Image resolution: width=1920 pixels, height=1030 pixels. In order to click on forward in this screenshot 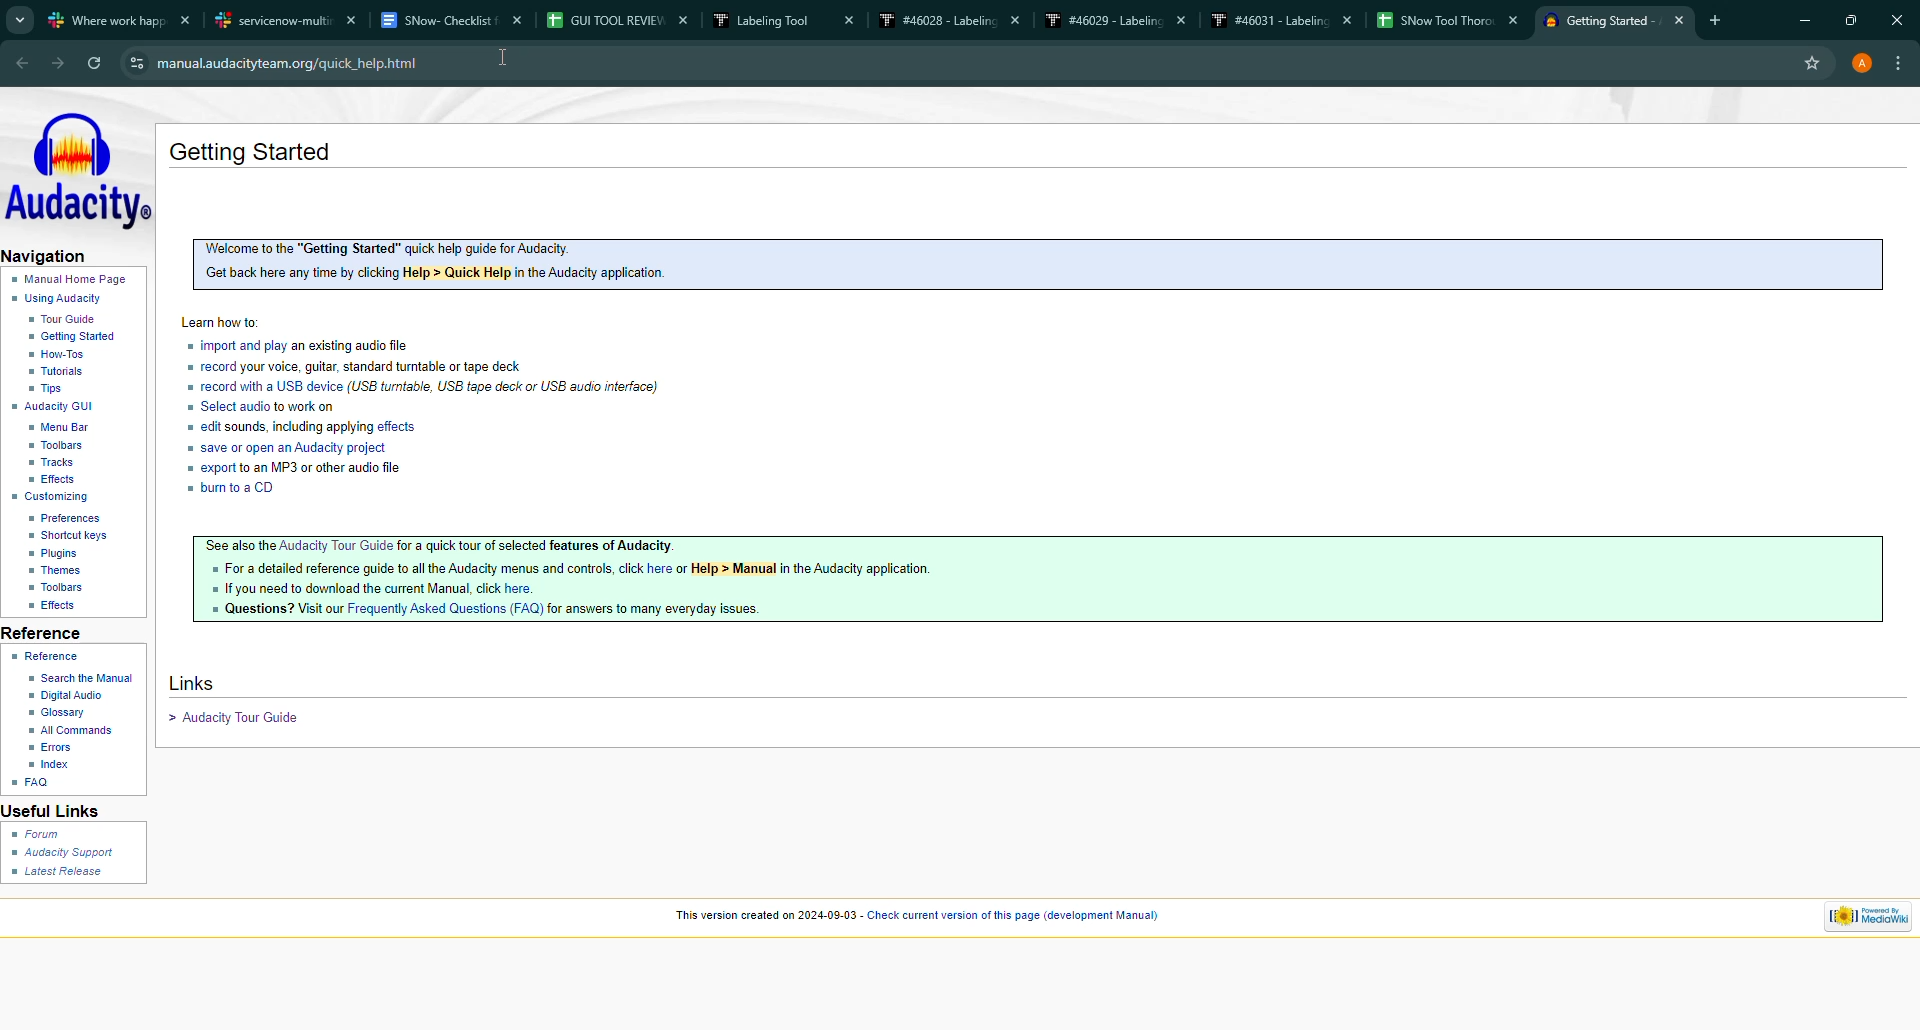, I will do `click(60, 68)`.